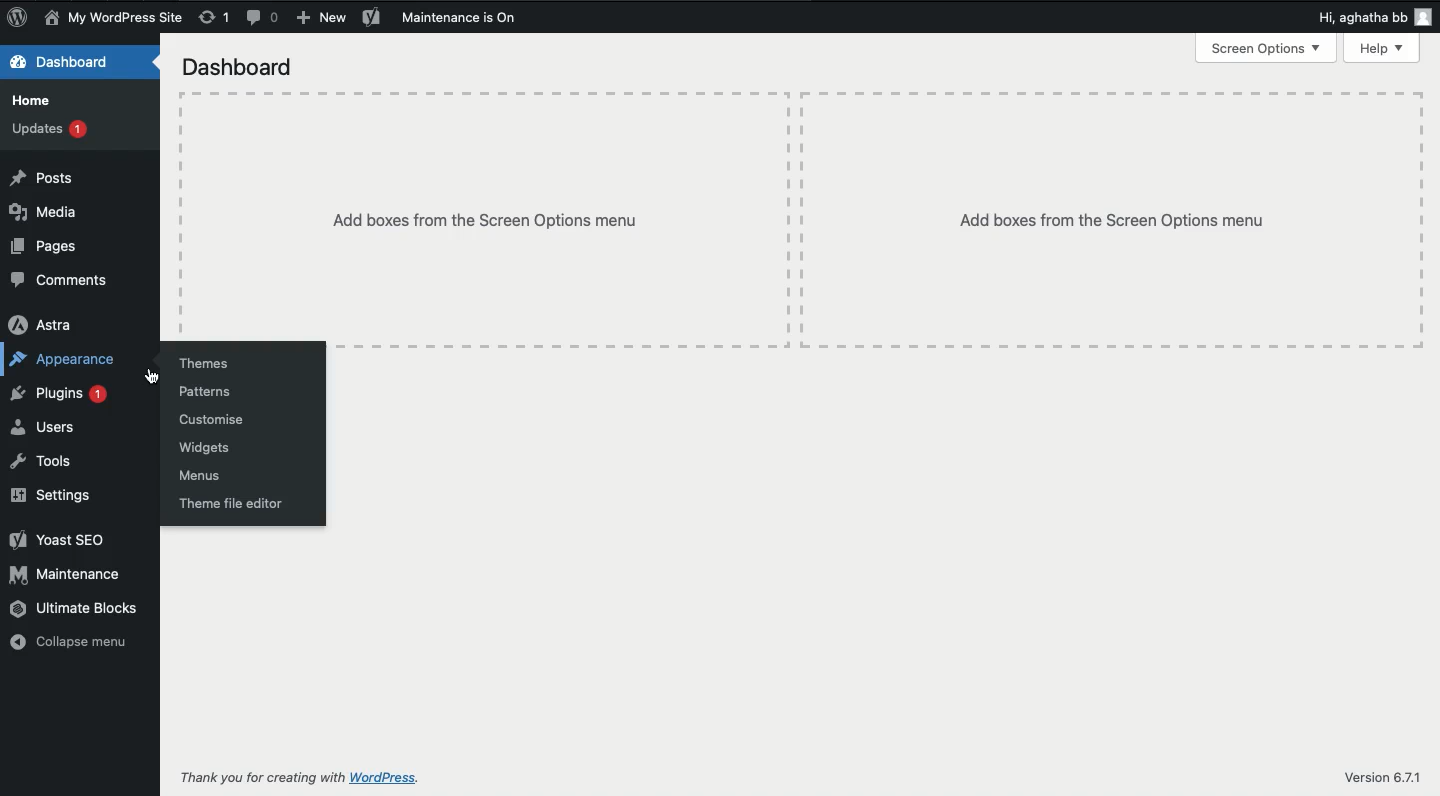 Image resolution: width=1440 pixels, height=796 pixels. Describe the element at coordinates (57, 541) in the screenshot. I see `Yoast ` at that location.